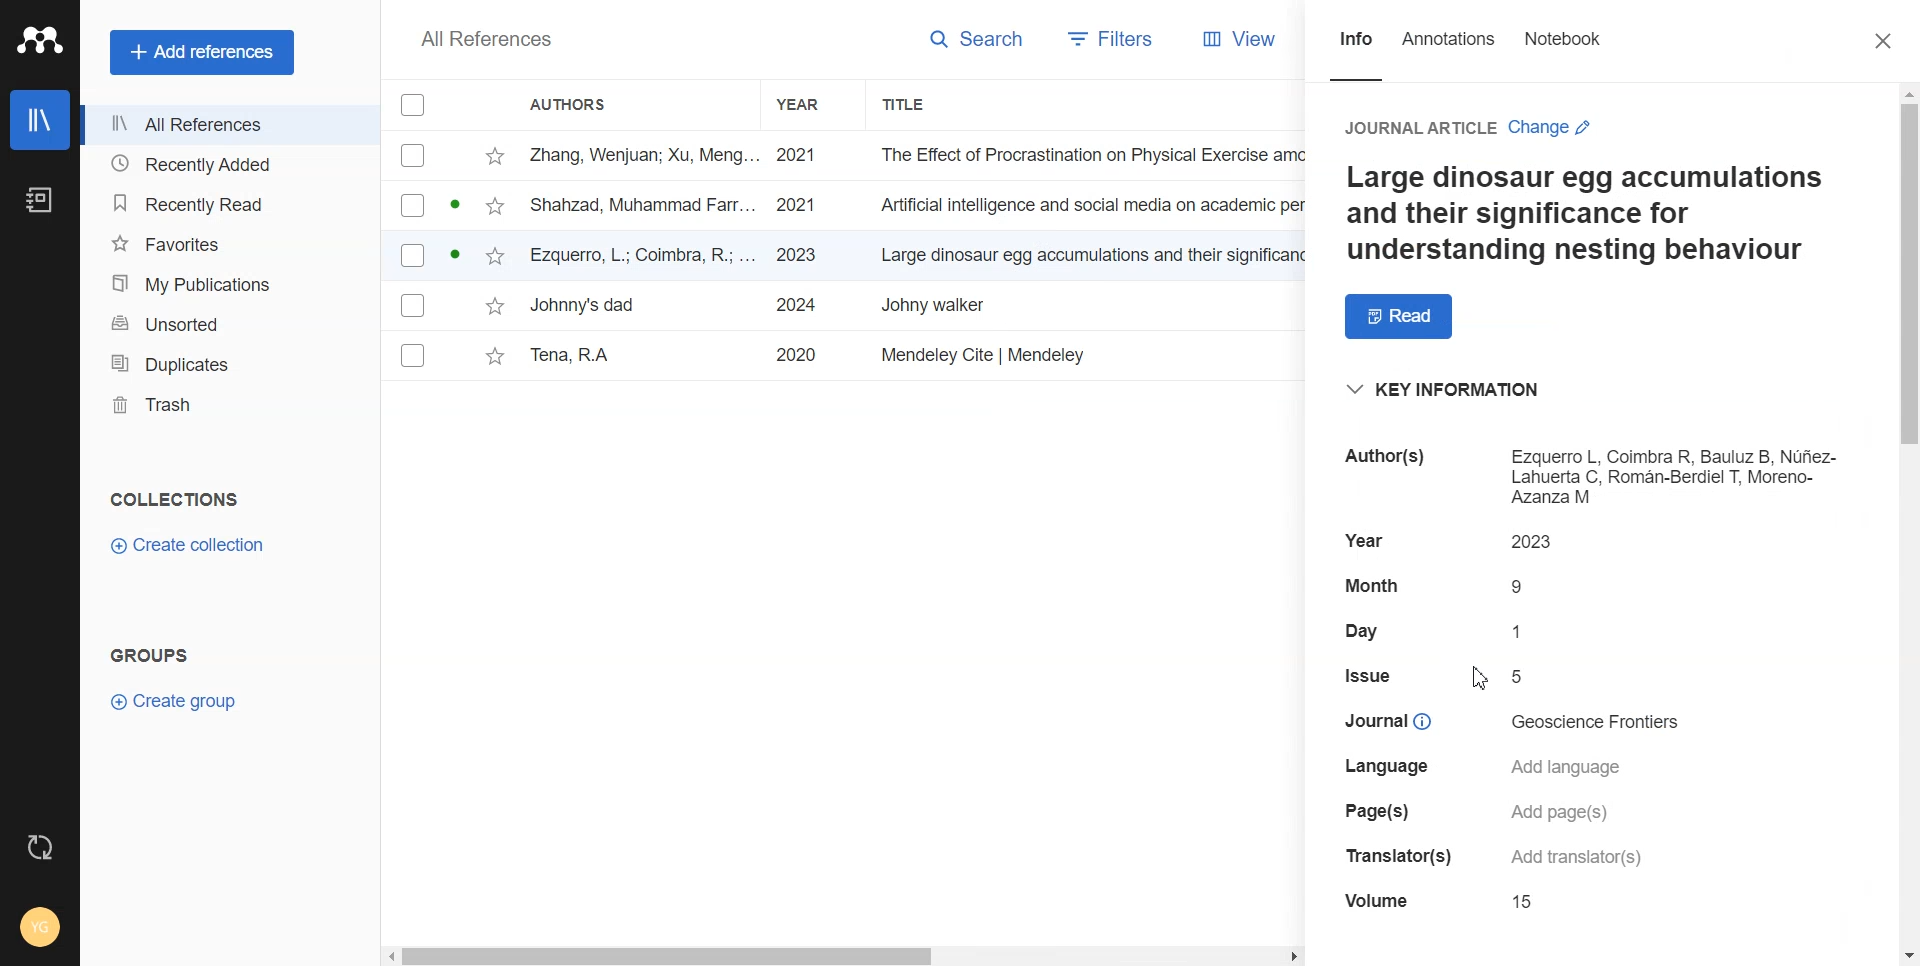 The image size is (1920, 966). What do you see at coordinates (1682, 478) in the screenshot?
I see `details` at bounding box center [1682, 478].